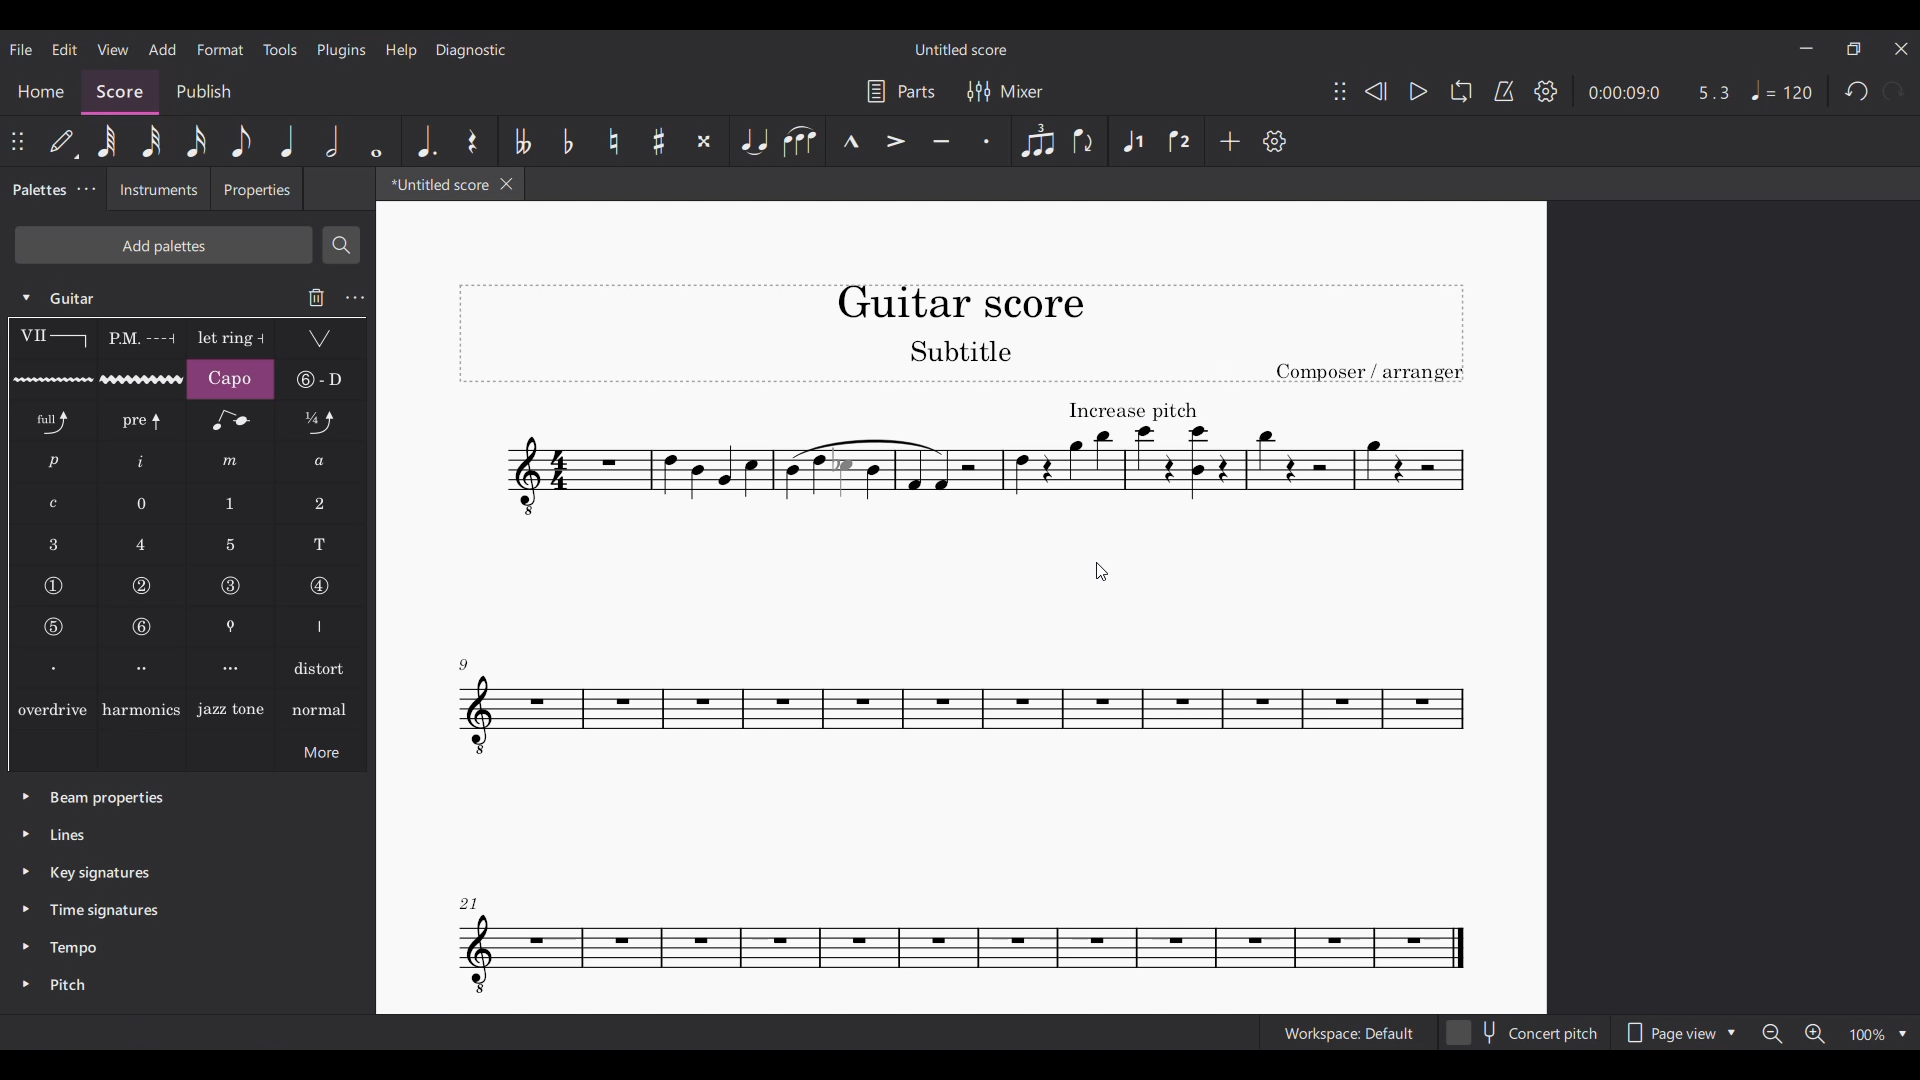 This screenshot has height=1080, width=1920. Describe the element at coordinates (1101, 572) in the screenshot. I see `Cursor` at that location.